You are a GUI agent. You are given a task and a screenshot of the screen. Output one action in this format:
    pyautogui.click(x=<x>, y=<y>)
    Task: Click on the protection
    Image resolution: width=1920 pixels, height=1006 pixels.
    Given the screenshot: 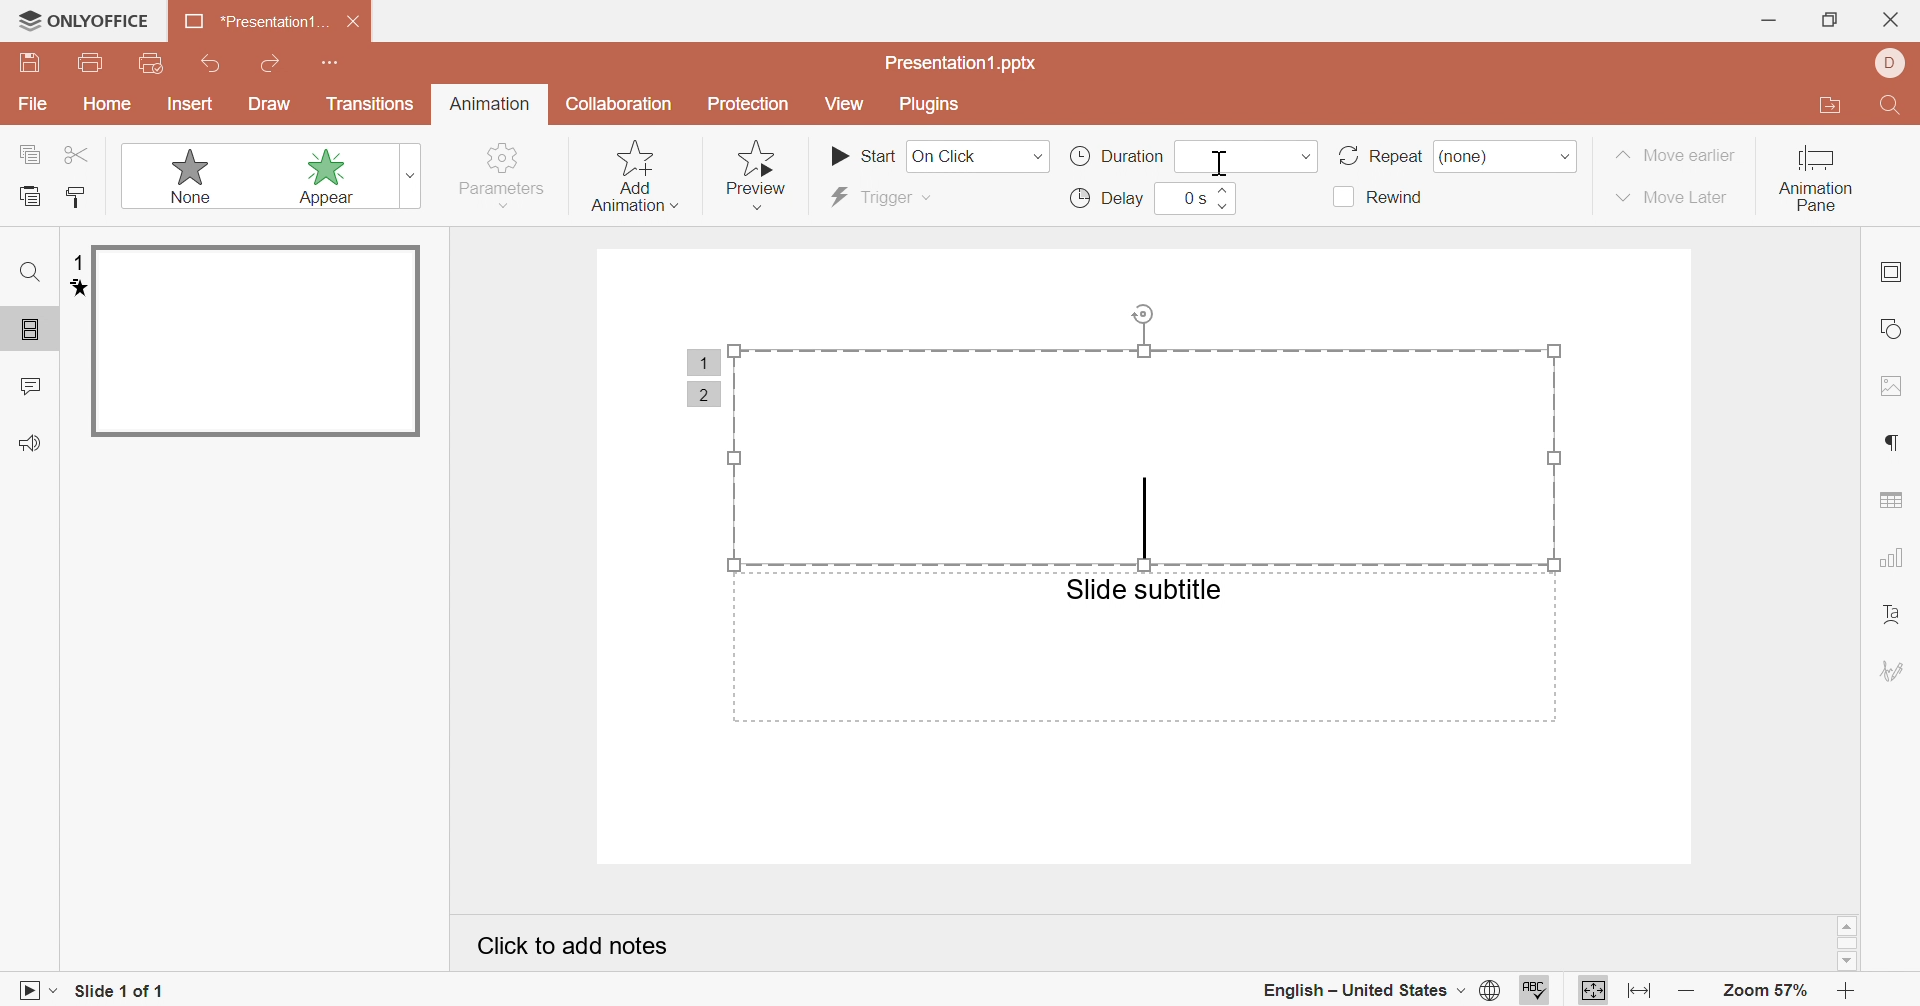 What is the action you would take?
    pyautogui.click(x=747, y=105)
    